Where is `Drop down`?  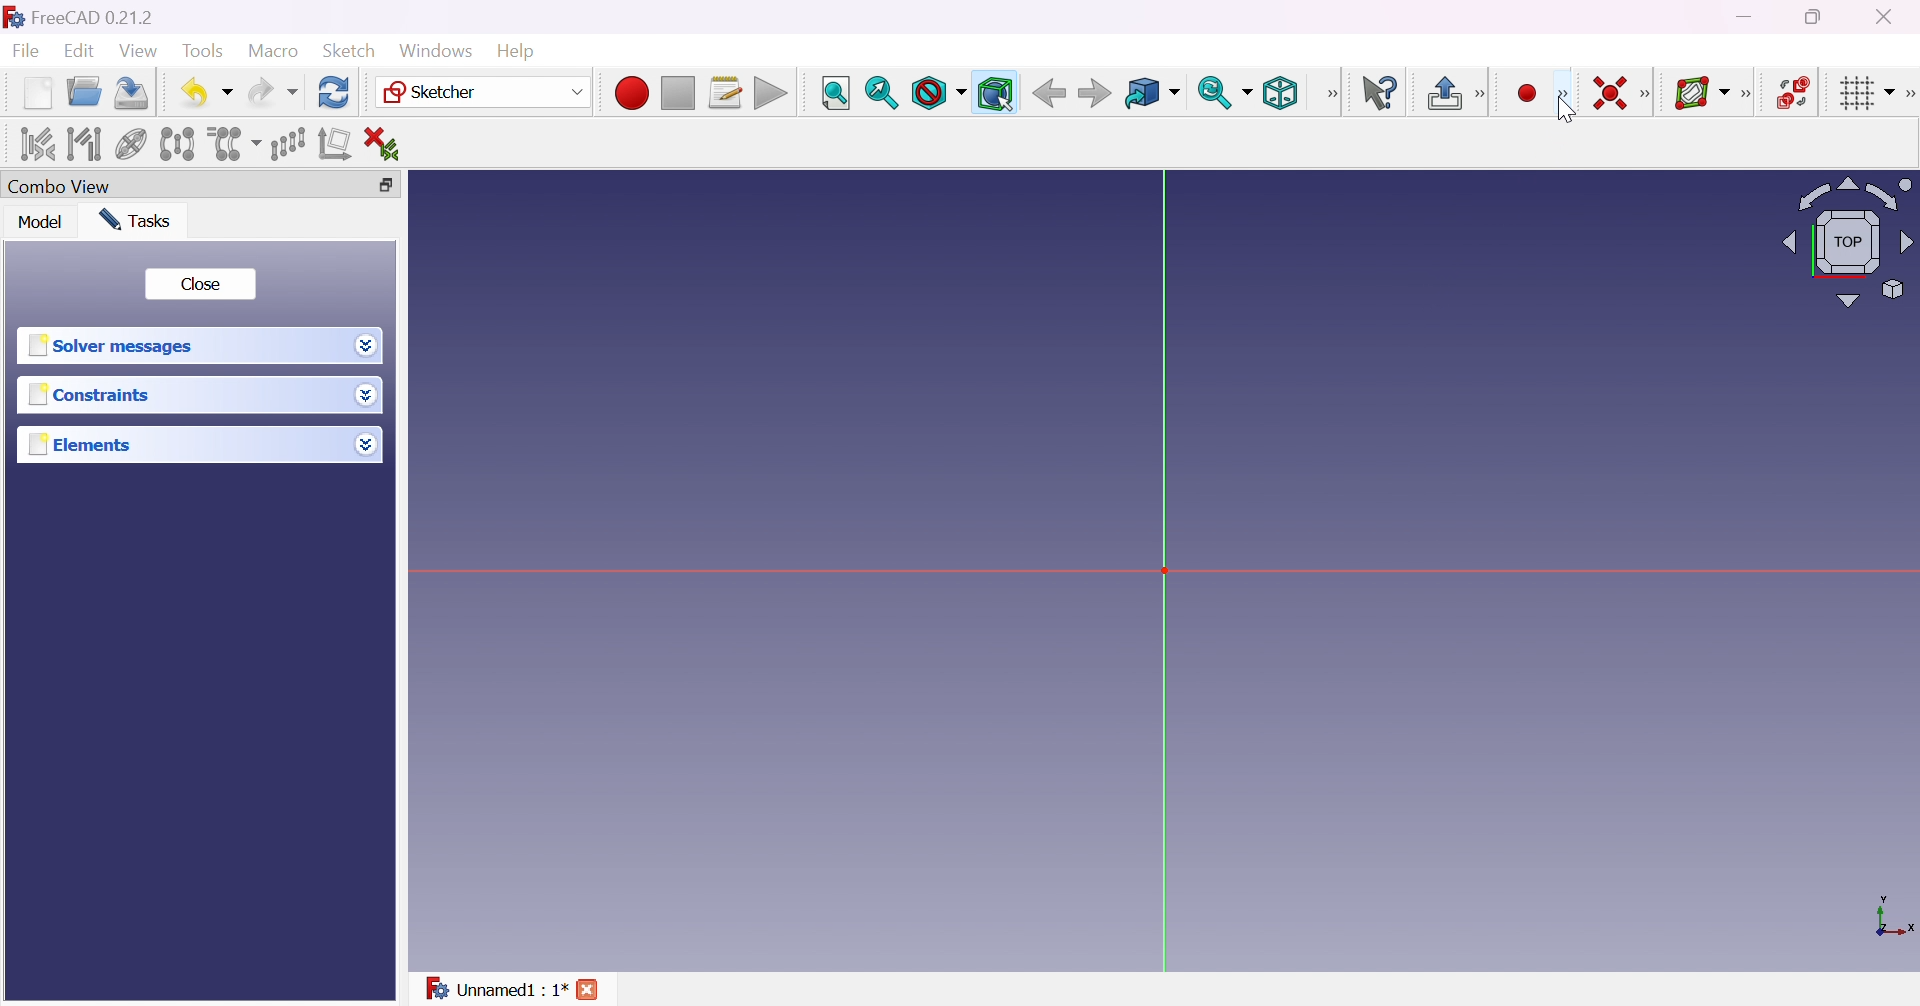
Drop down is located at coordinates (366, 444).